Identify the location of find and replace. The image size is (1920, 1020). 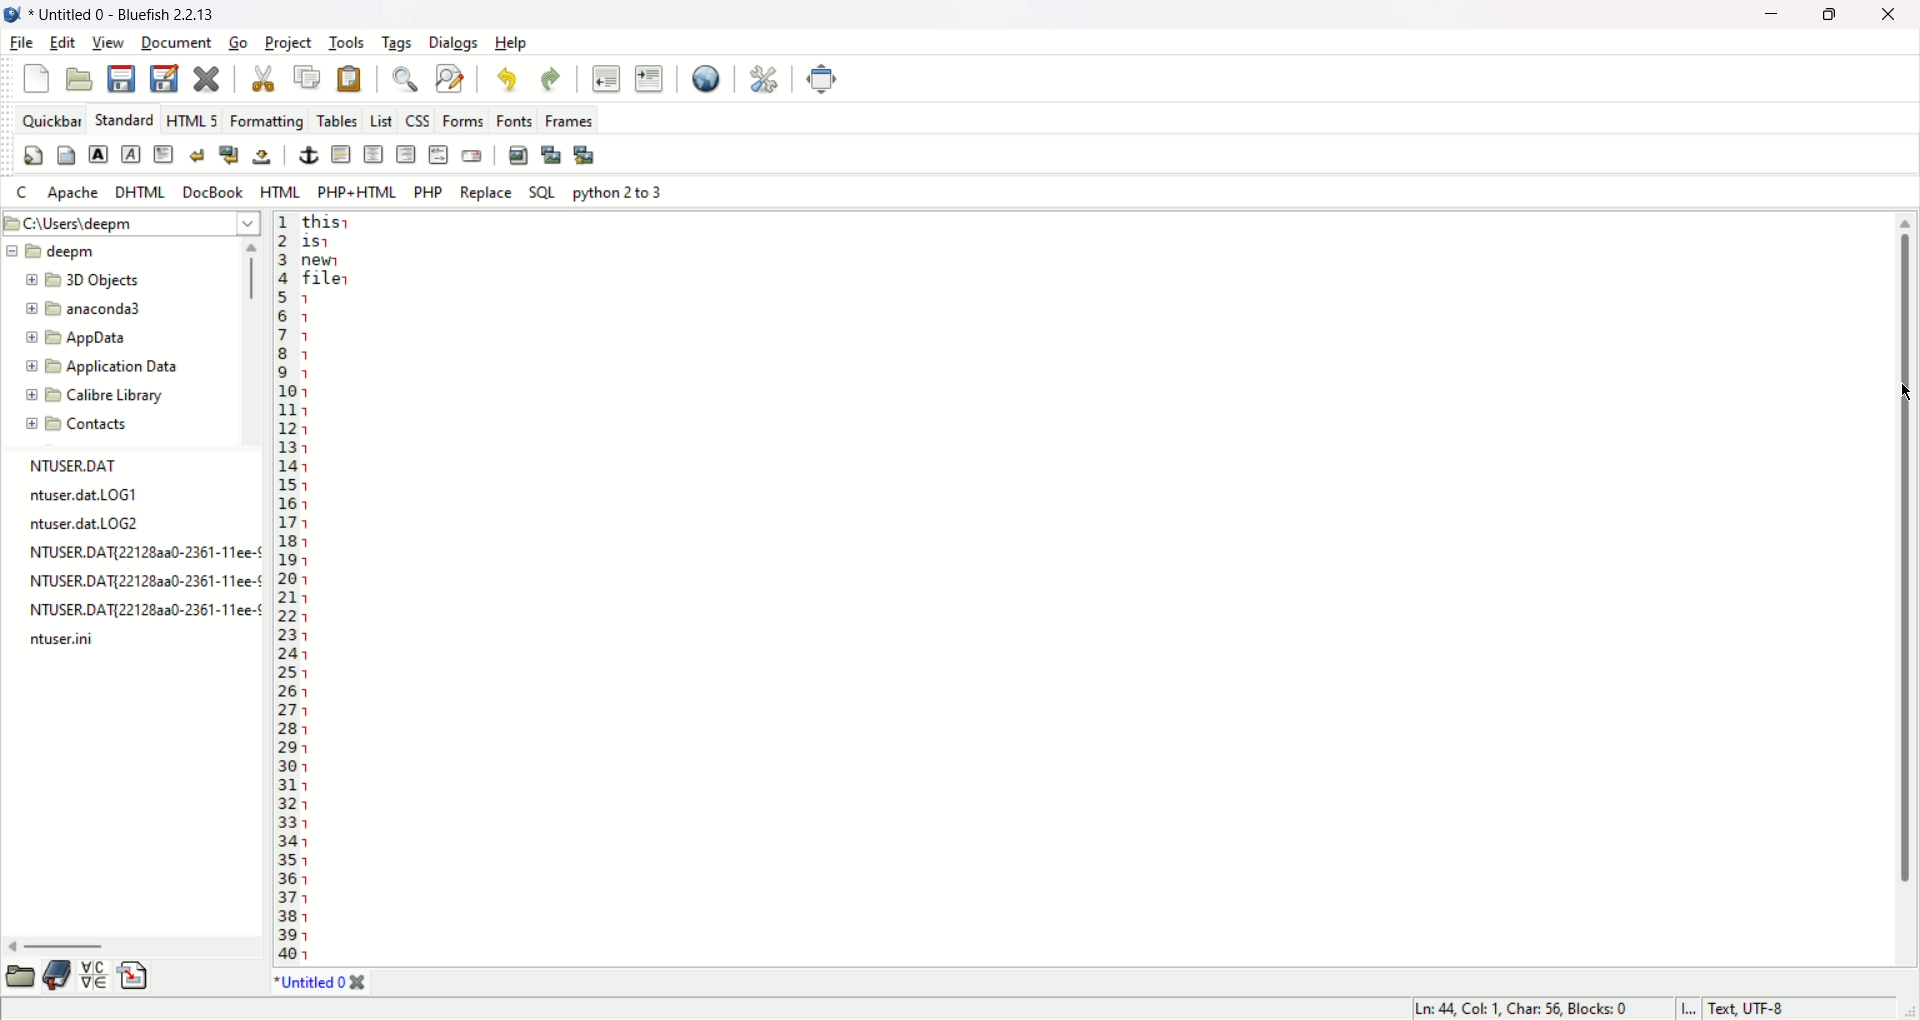
(449, 79).